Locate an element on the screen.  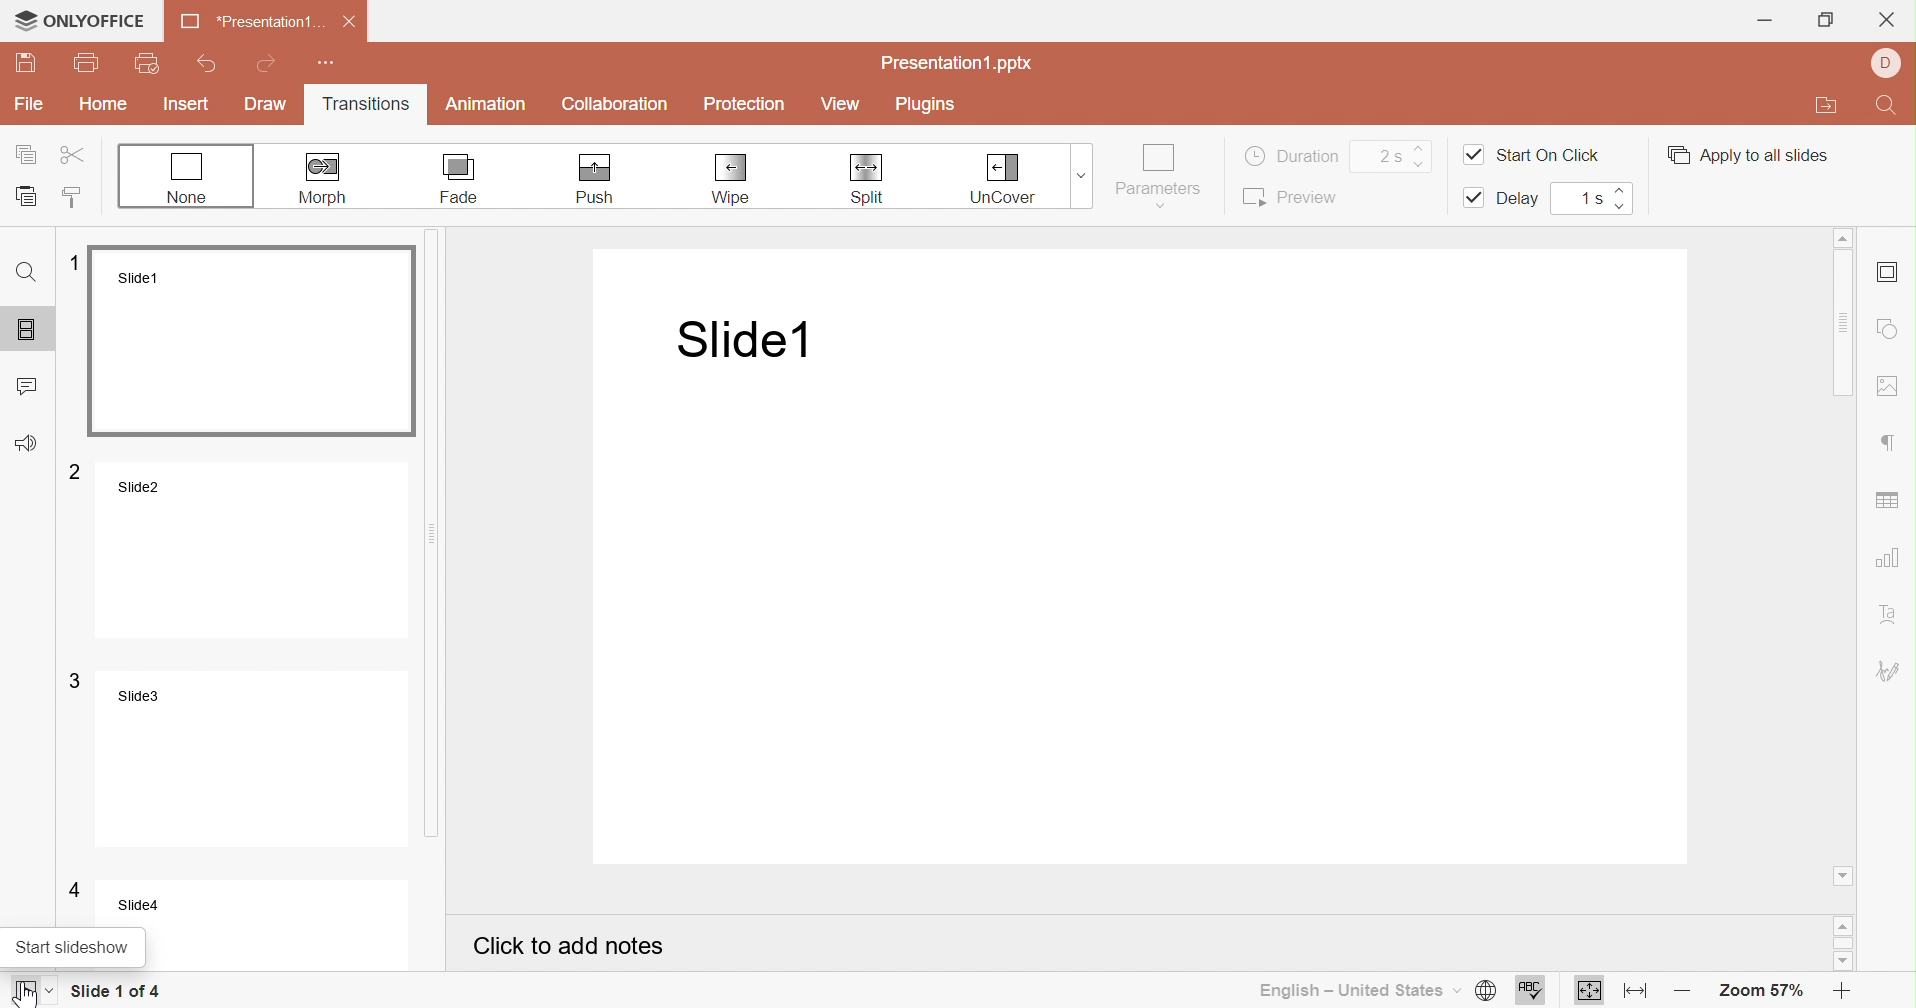
Slides is located at coordinates (25, 329).